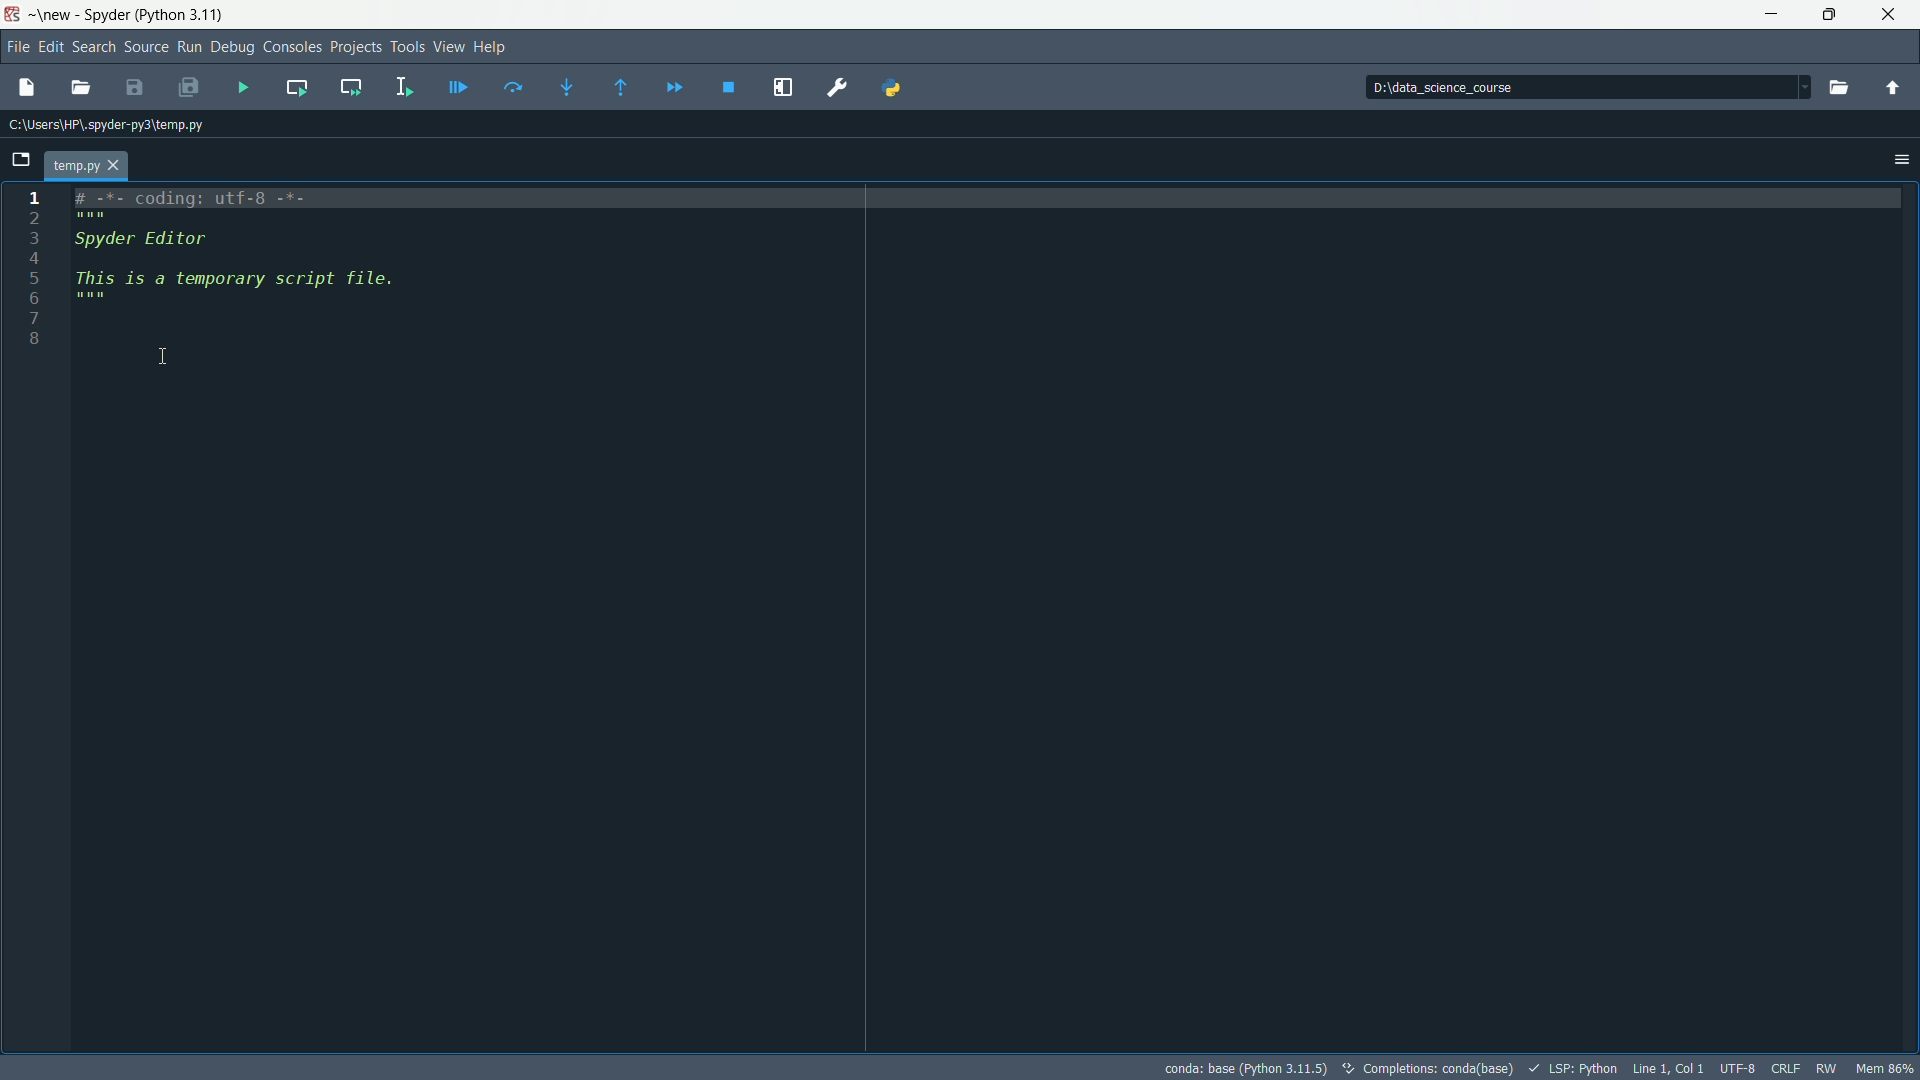  What do you see at coordinates (1891, 86) in the screenshot?
I see `chnage to parent directory` at bounding box center [1891, 86].